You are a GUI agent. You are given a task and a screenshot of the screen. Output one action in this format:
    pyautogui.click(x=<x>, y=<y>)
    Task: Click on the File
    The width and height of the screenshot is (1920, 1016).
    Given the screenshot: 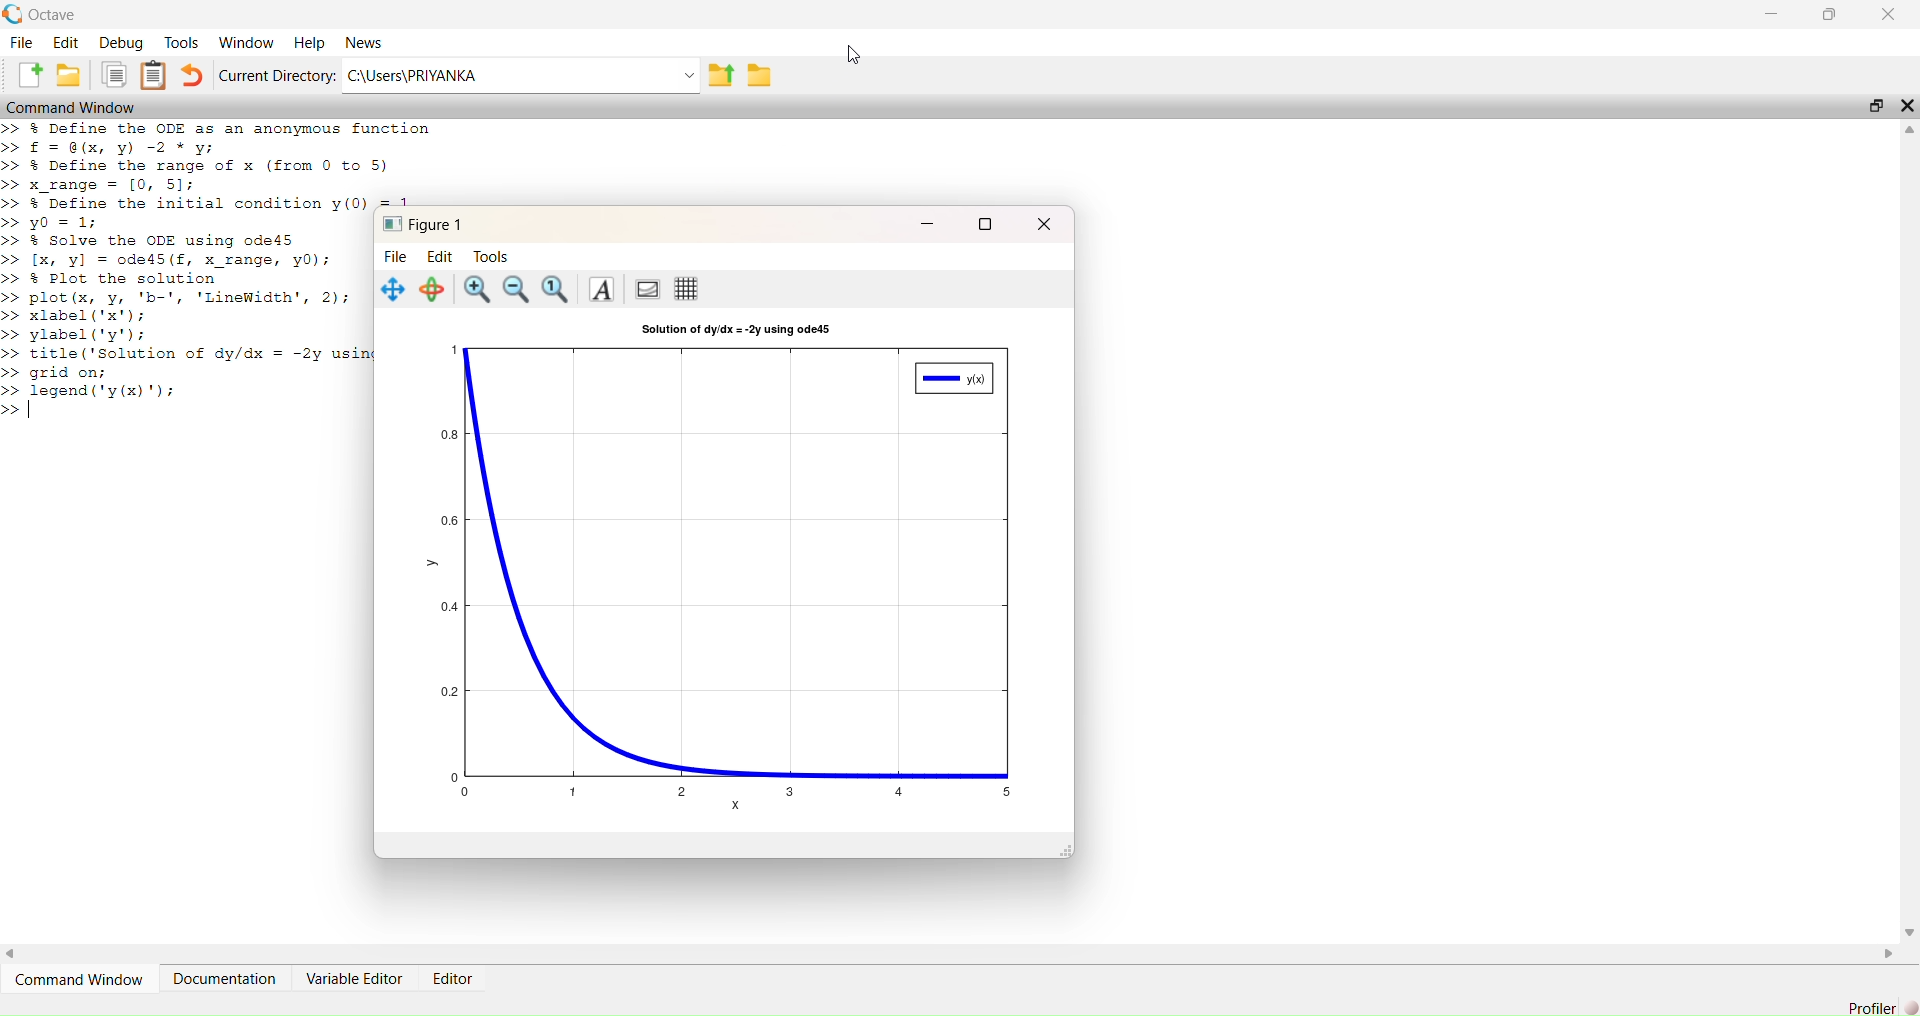 What is the action you would take?
    pyautogui.click(x=21, y=42)
    